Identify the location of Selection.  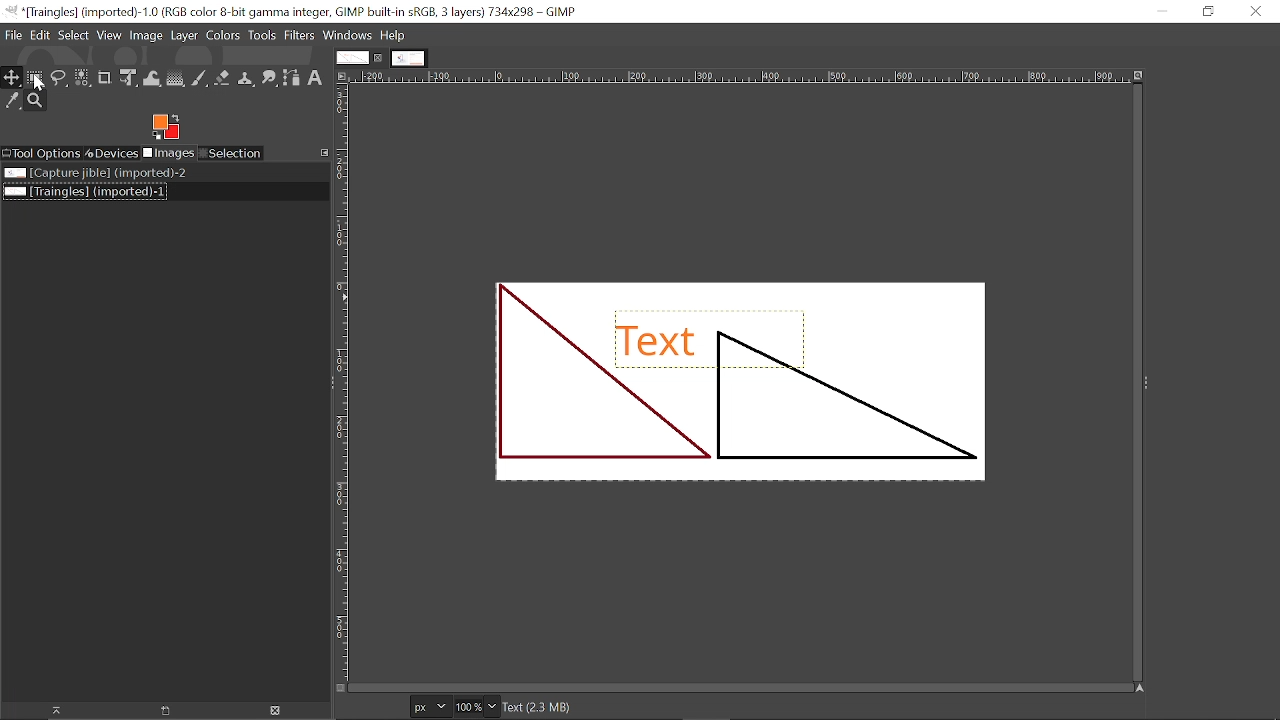
(232, 153).